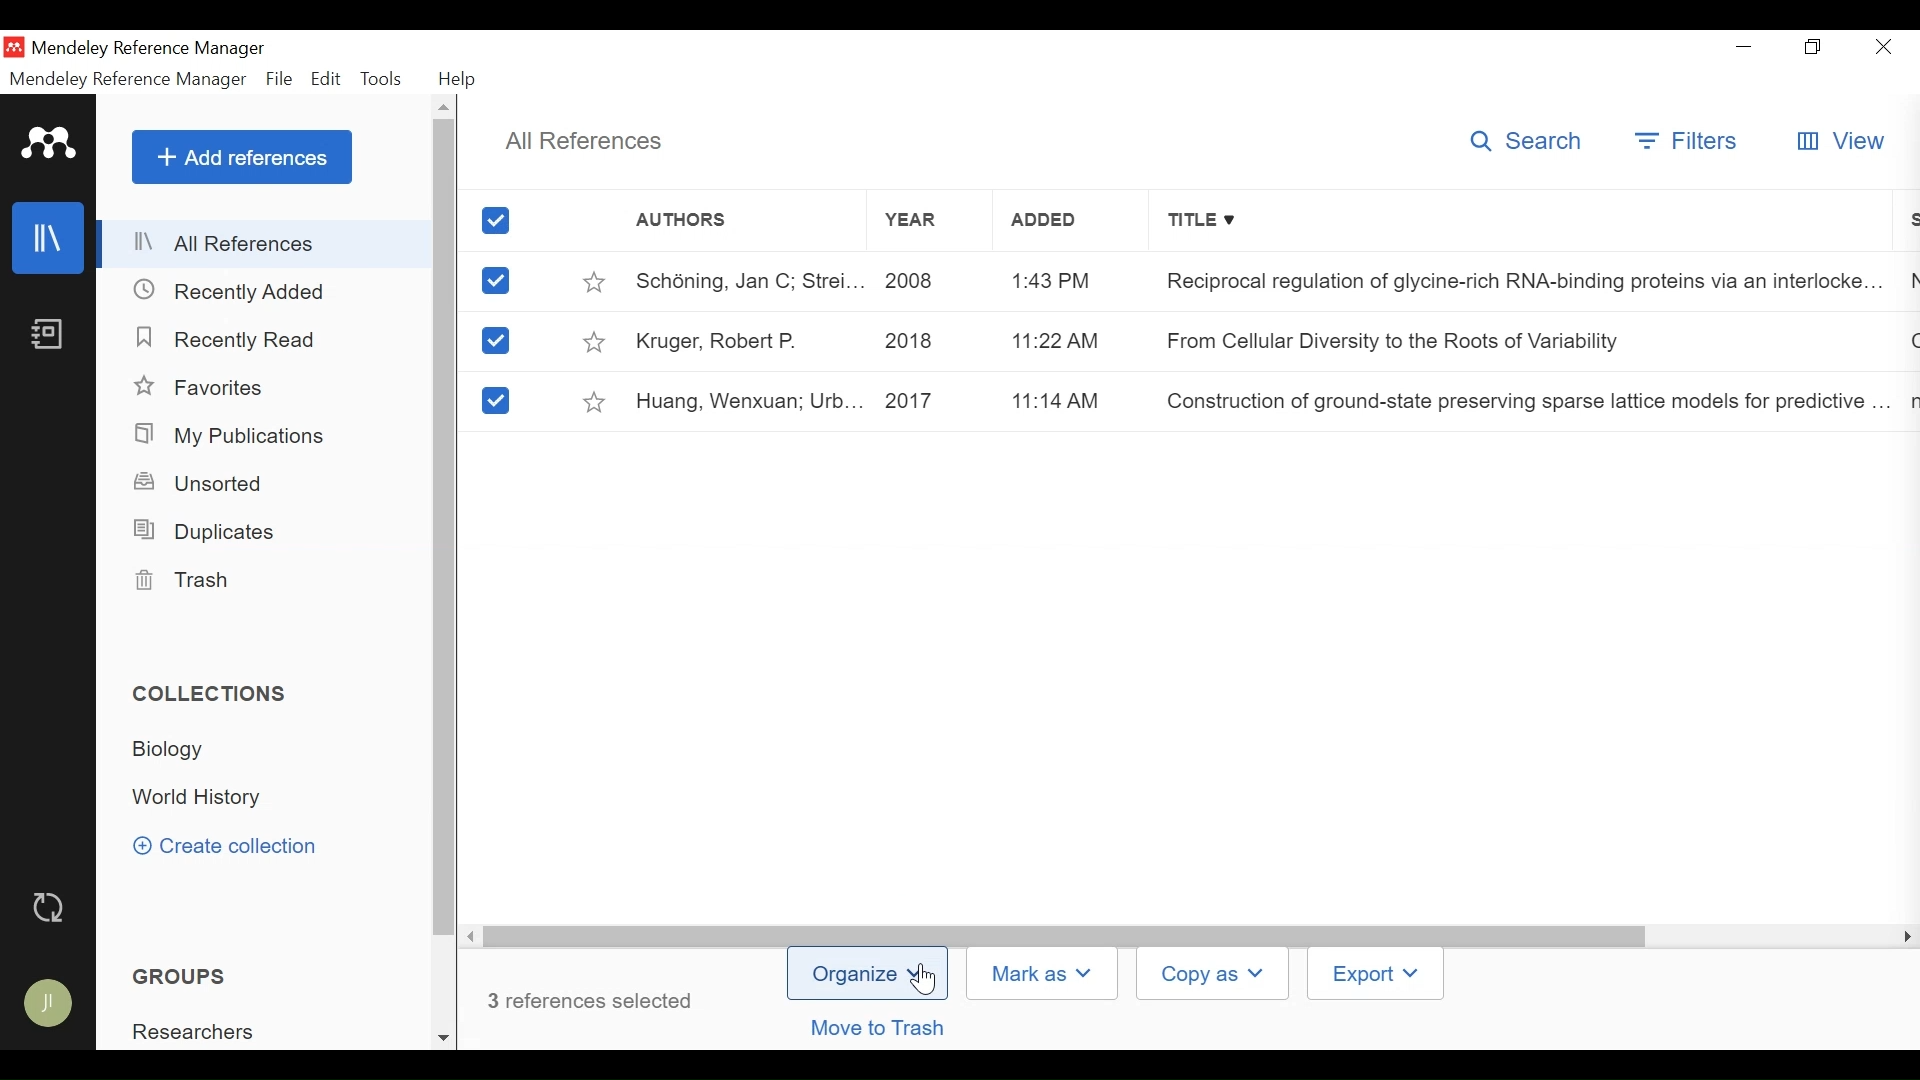 The image size is (1920, 1080). What do you see at coordinates (493, 401) in the screenshot?
I see `(un)select` at bounding box center [493, 401].